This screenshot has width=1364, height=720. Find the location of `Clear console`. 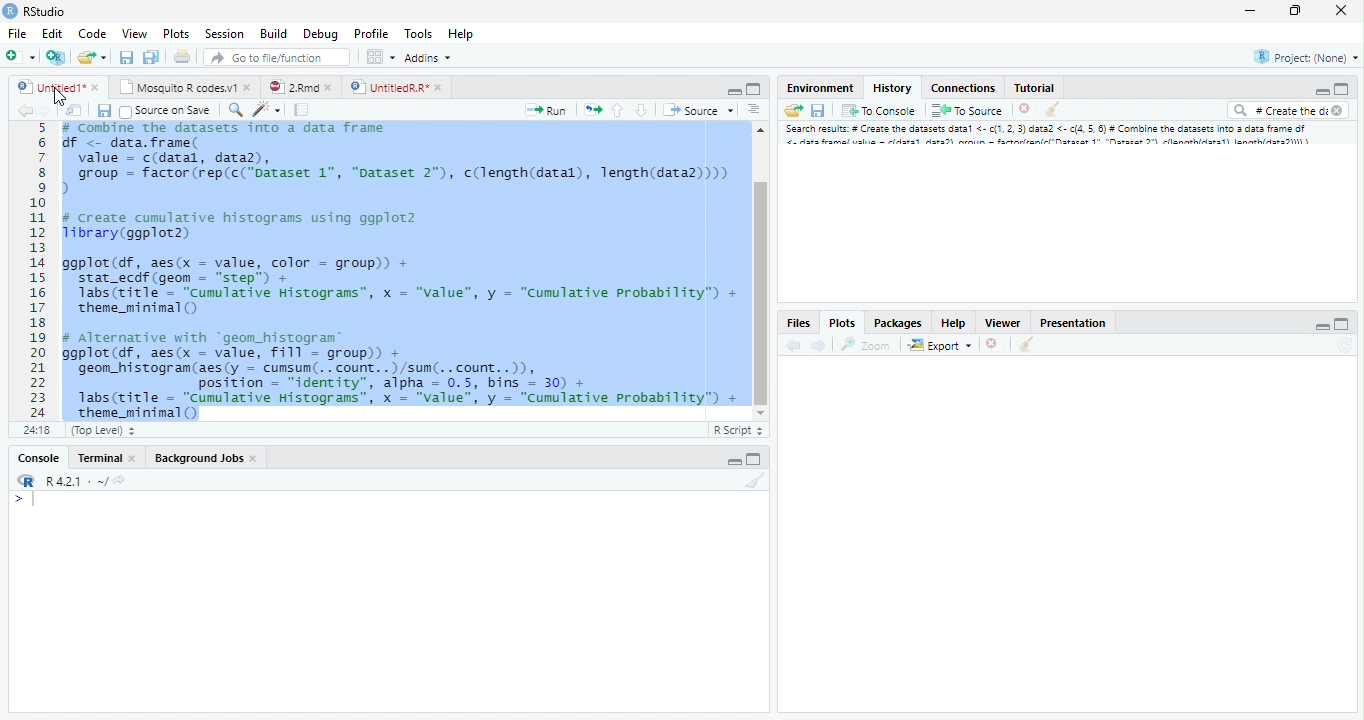

Clear console is located at coordinates (1029, 346).